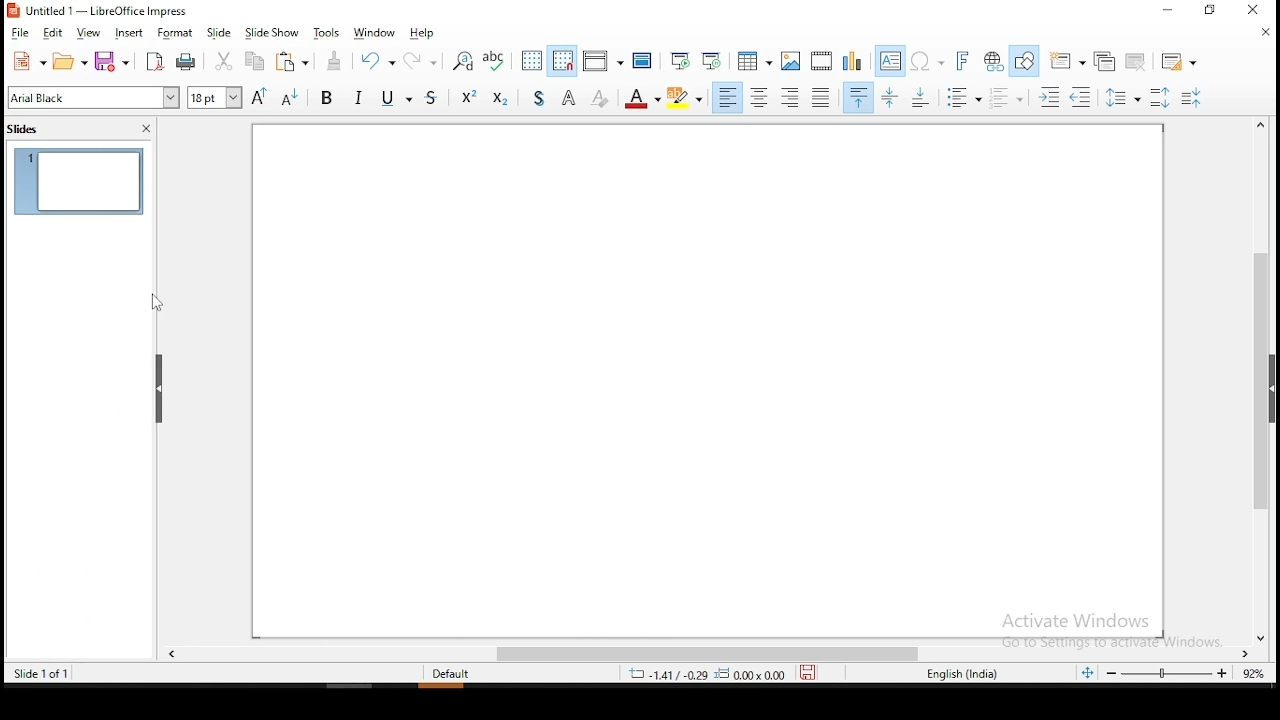 The height and width of the screenshot is (720, 1280). Describe the element at coordinates (819, 97) in the screenshot. I see `justified` at that location.